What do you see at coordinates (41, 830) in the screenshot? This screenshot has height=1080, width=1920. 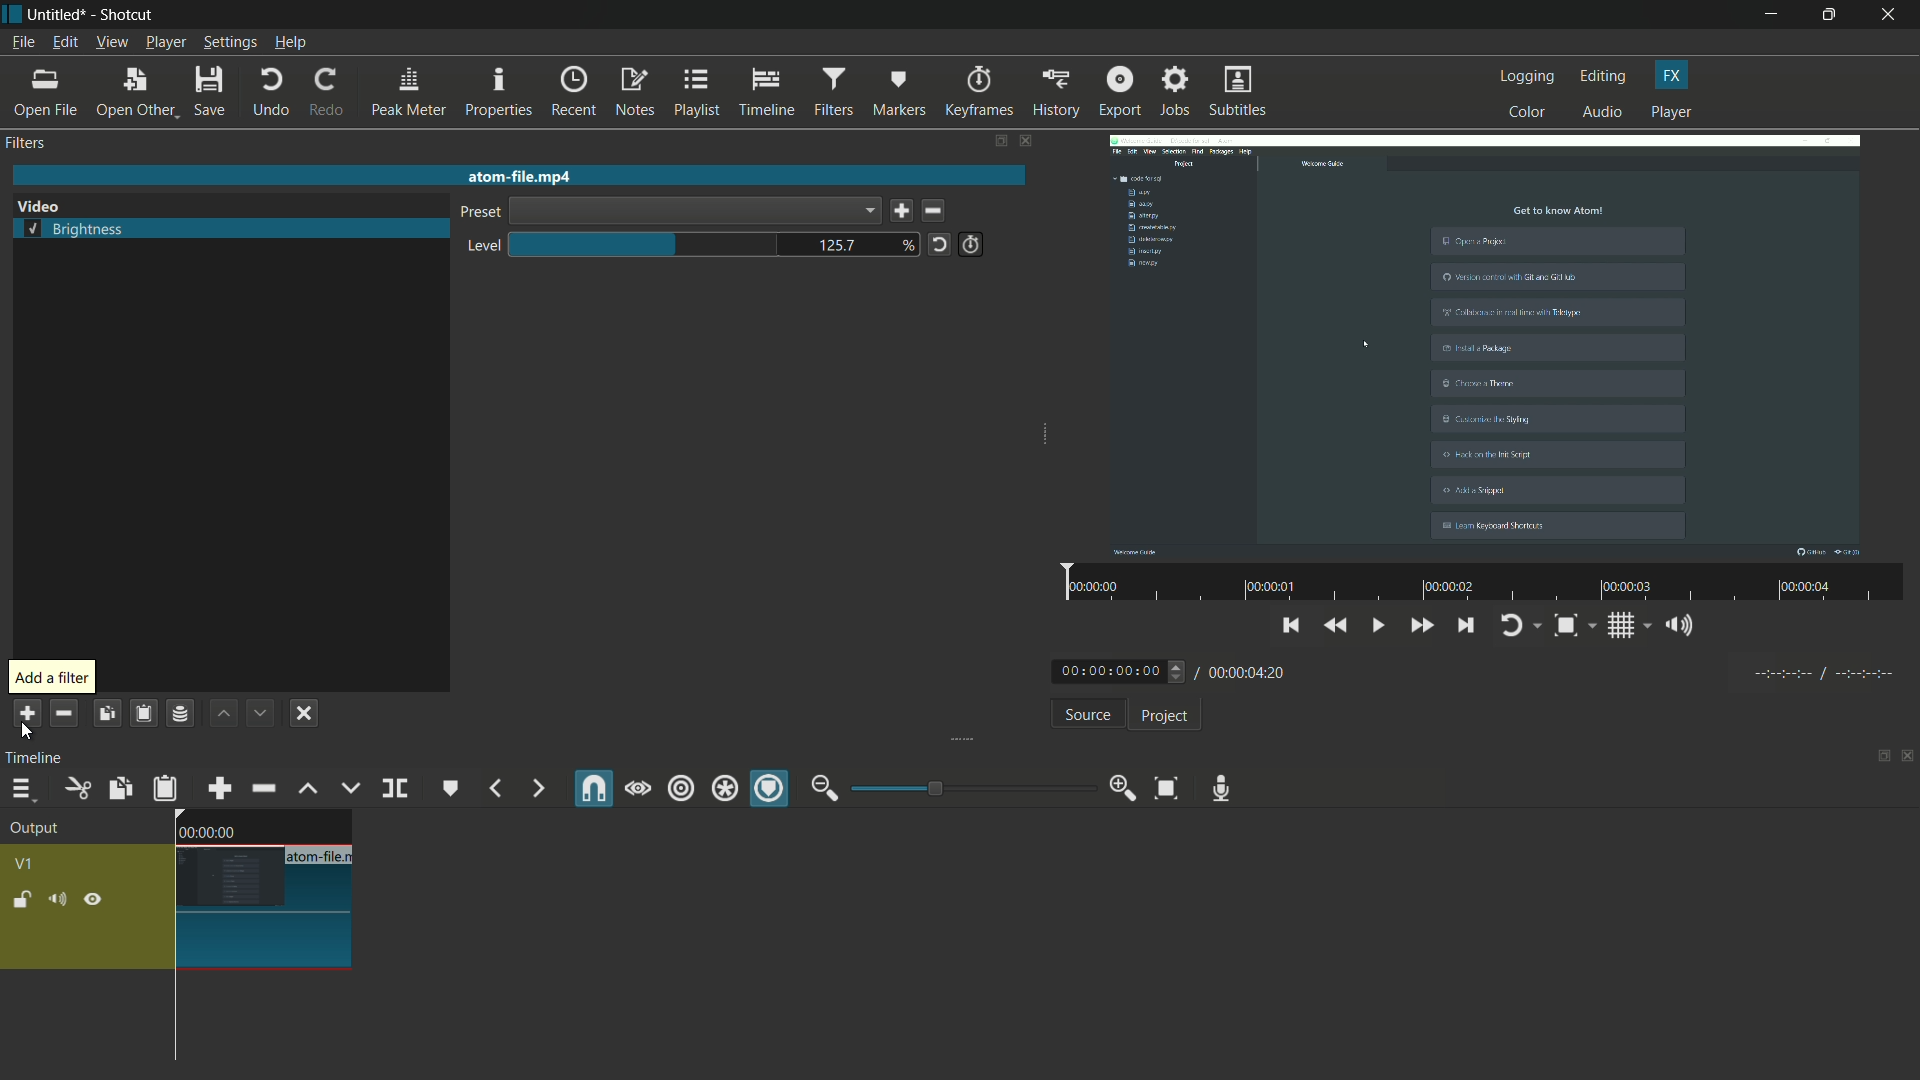 I see `output` at bounding box center [41, 830].